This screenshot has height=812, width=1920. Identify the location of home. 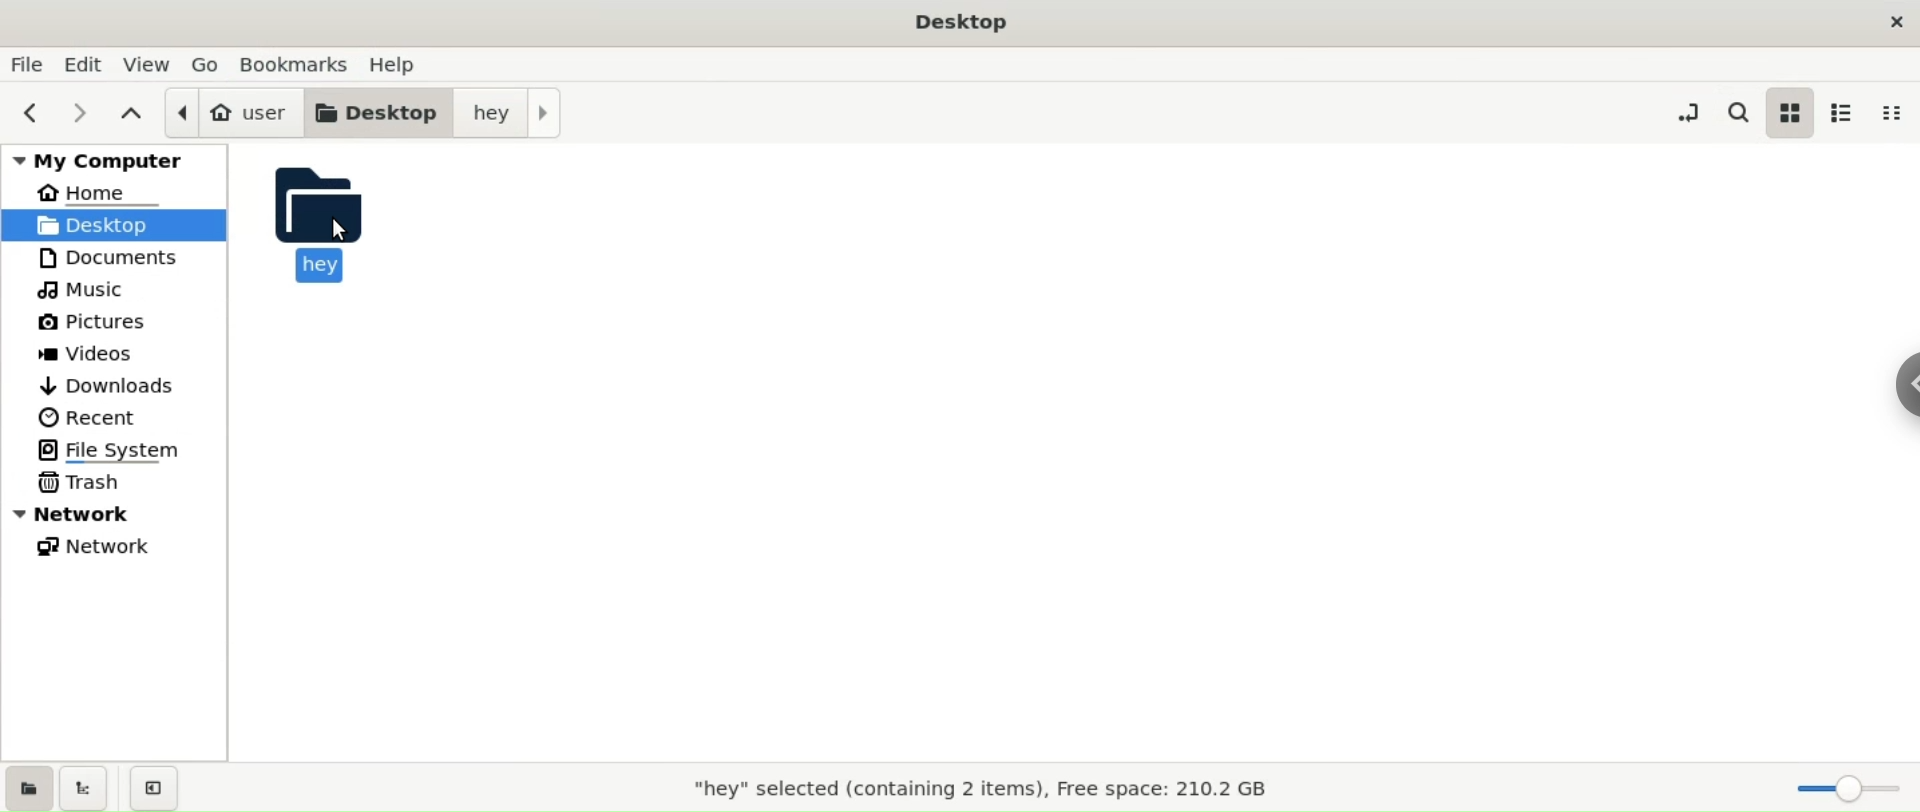
(104, 191).